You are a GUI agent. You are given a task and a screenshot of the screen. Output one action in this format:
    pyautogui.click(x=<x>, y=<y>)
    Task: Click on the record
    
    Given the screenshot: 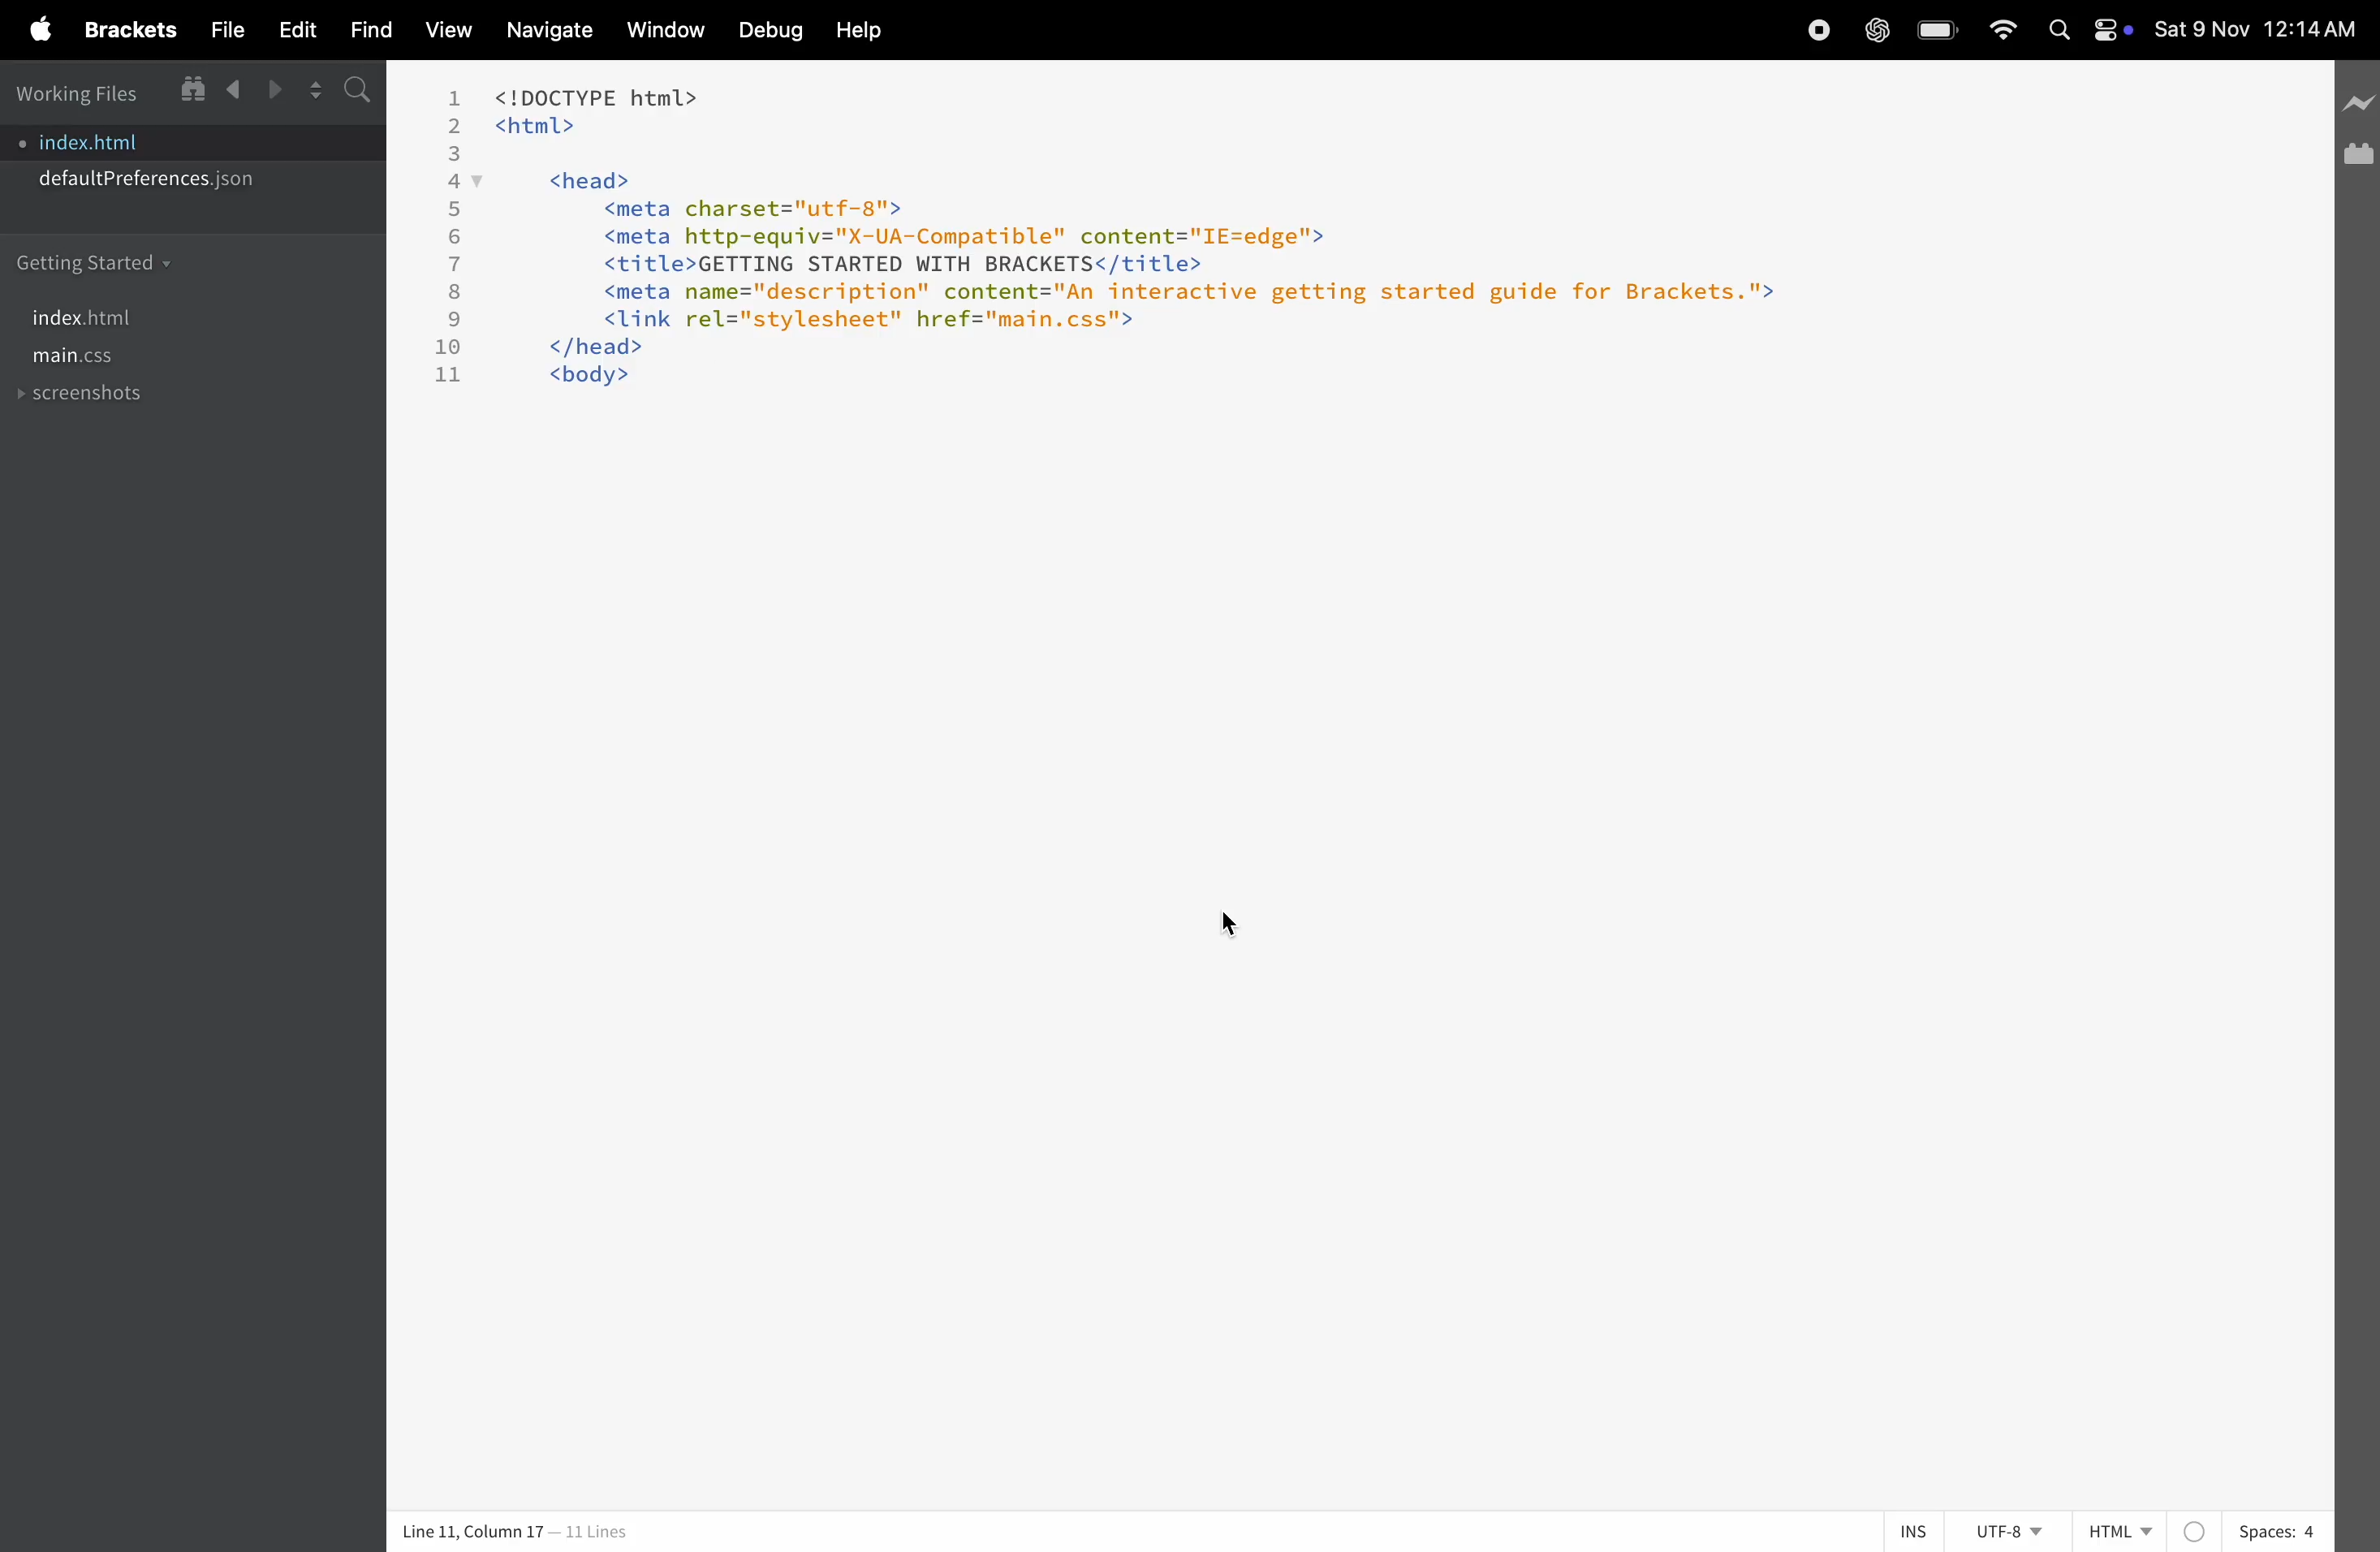 What is the action you would take?
    pyautogui.click(x=1812, y=29)
    